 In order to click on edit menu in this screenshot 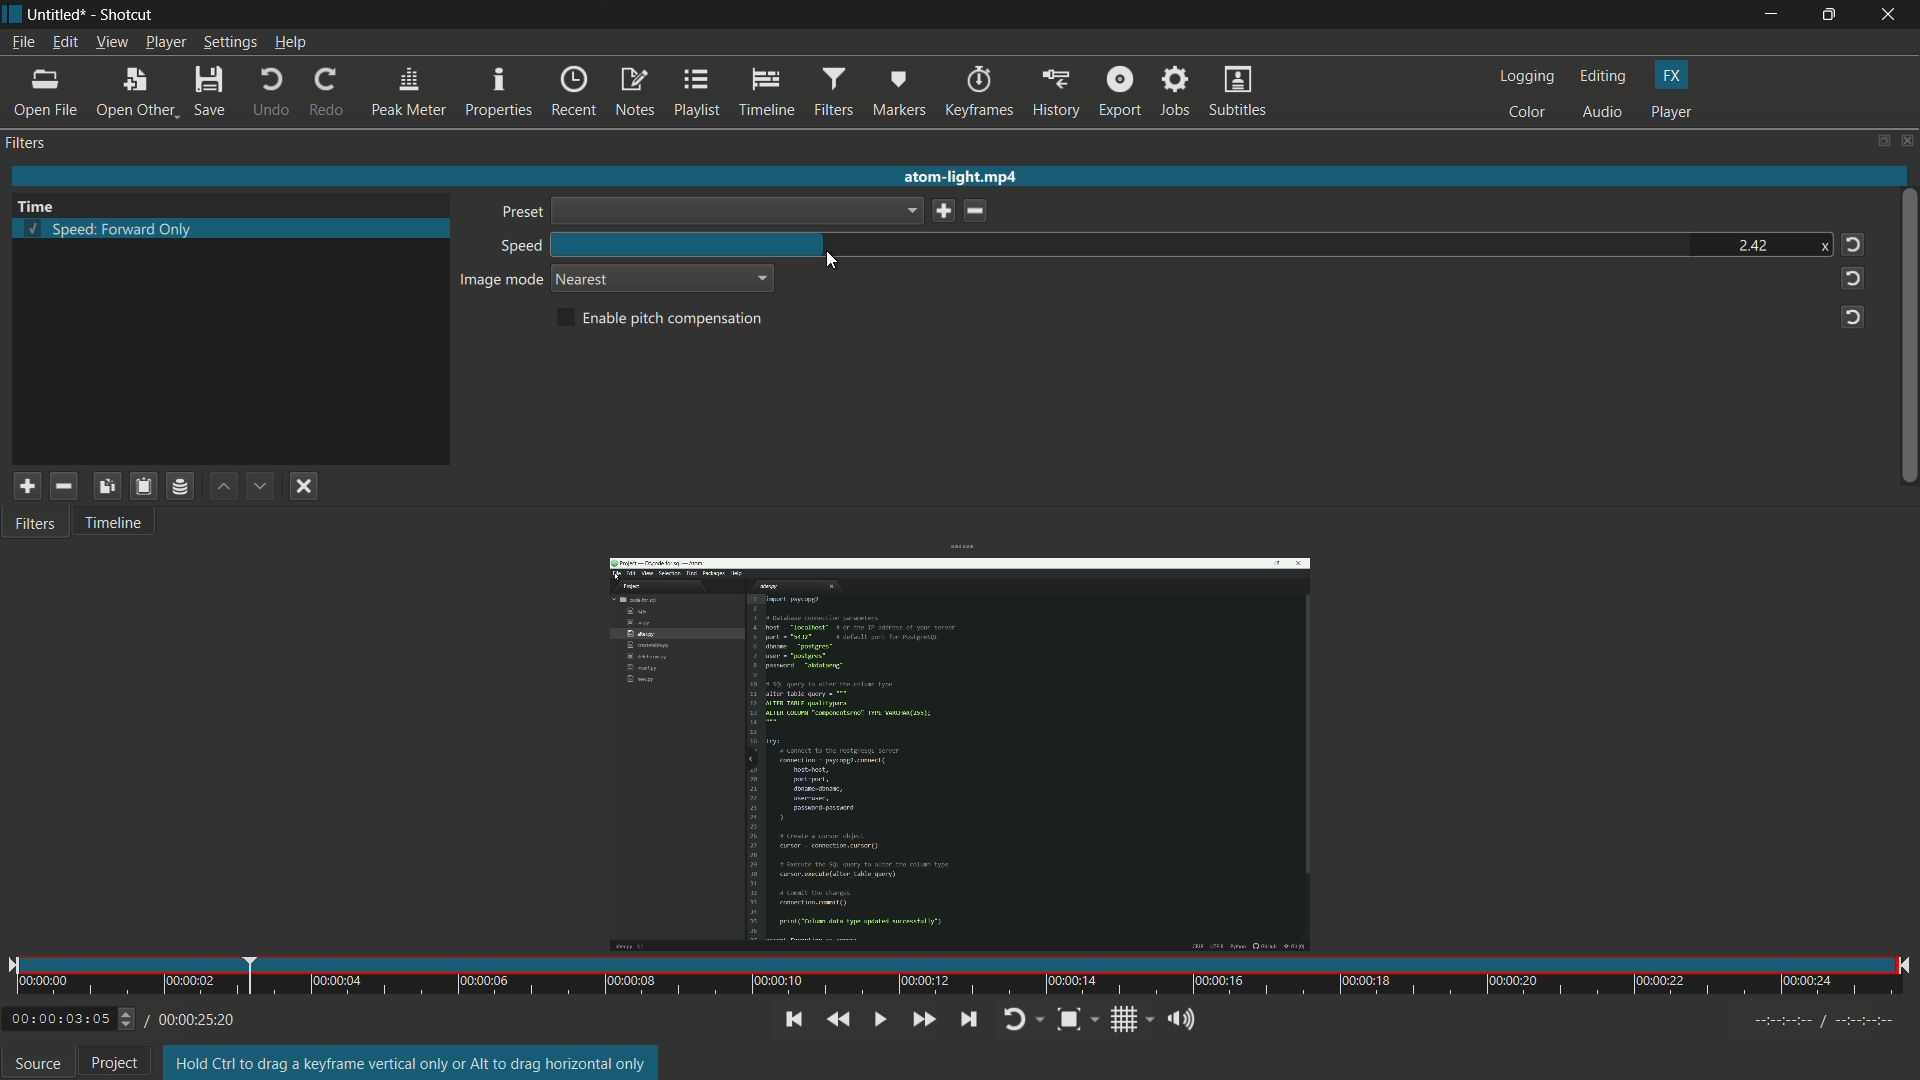, I will do `click(64, 42)`.